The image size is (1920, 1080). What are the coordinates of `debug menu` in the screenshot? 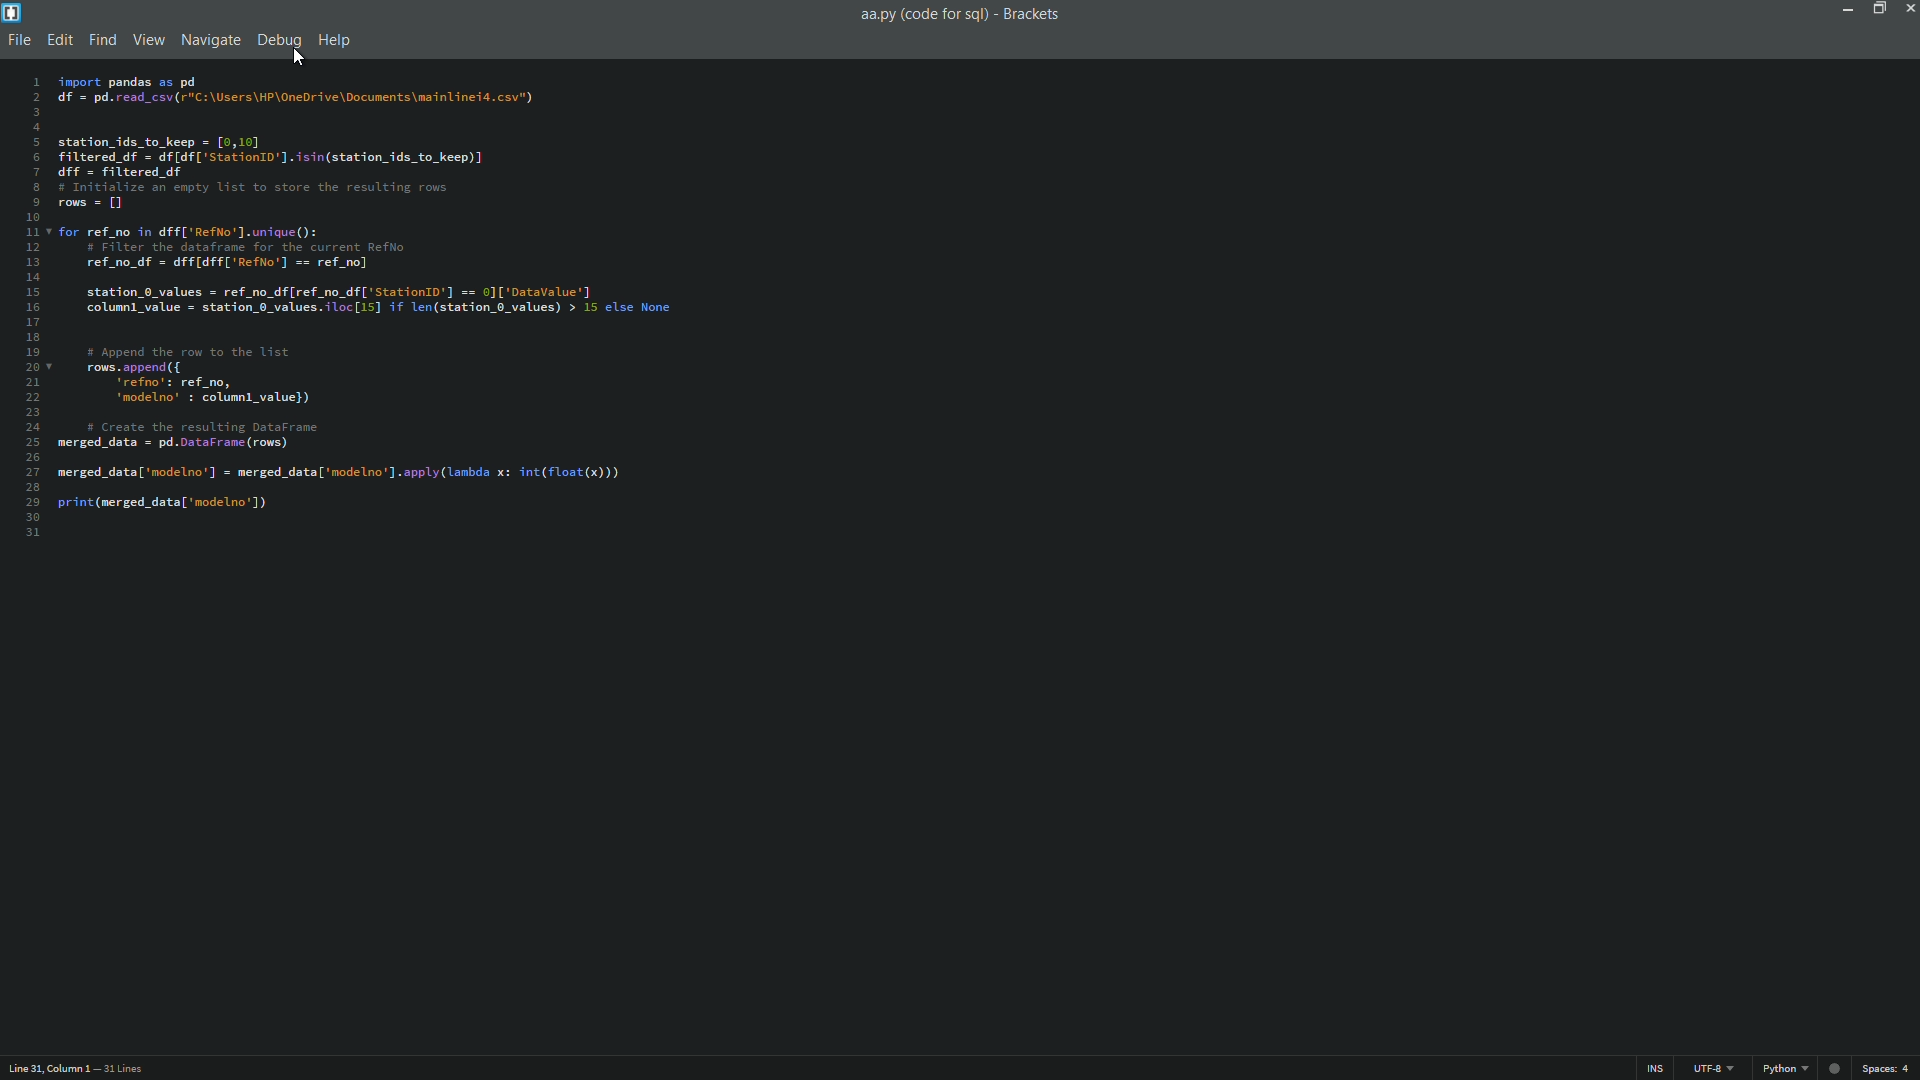 It's located at (280, 39).